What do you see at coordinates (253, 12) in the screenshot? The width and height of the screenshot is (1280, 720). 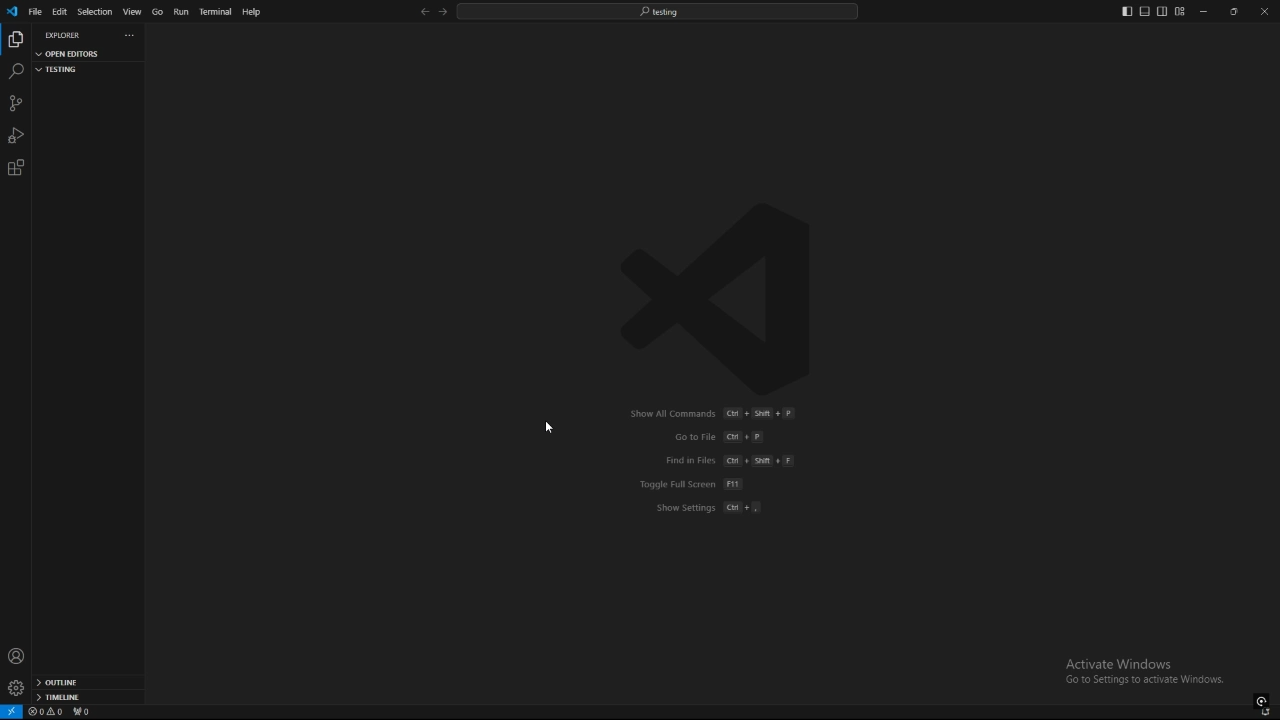 I see `help` at bounding box center [253, 12].